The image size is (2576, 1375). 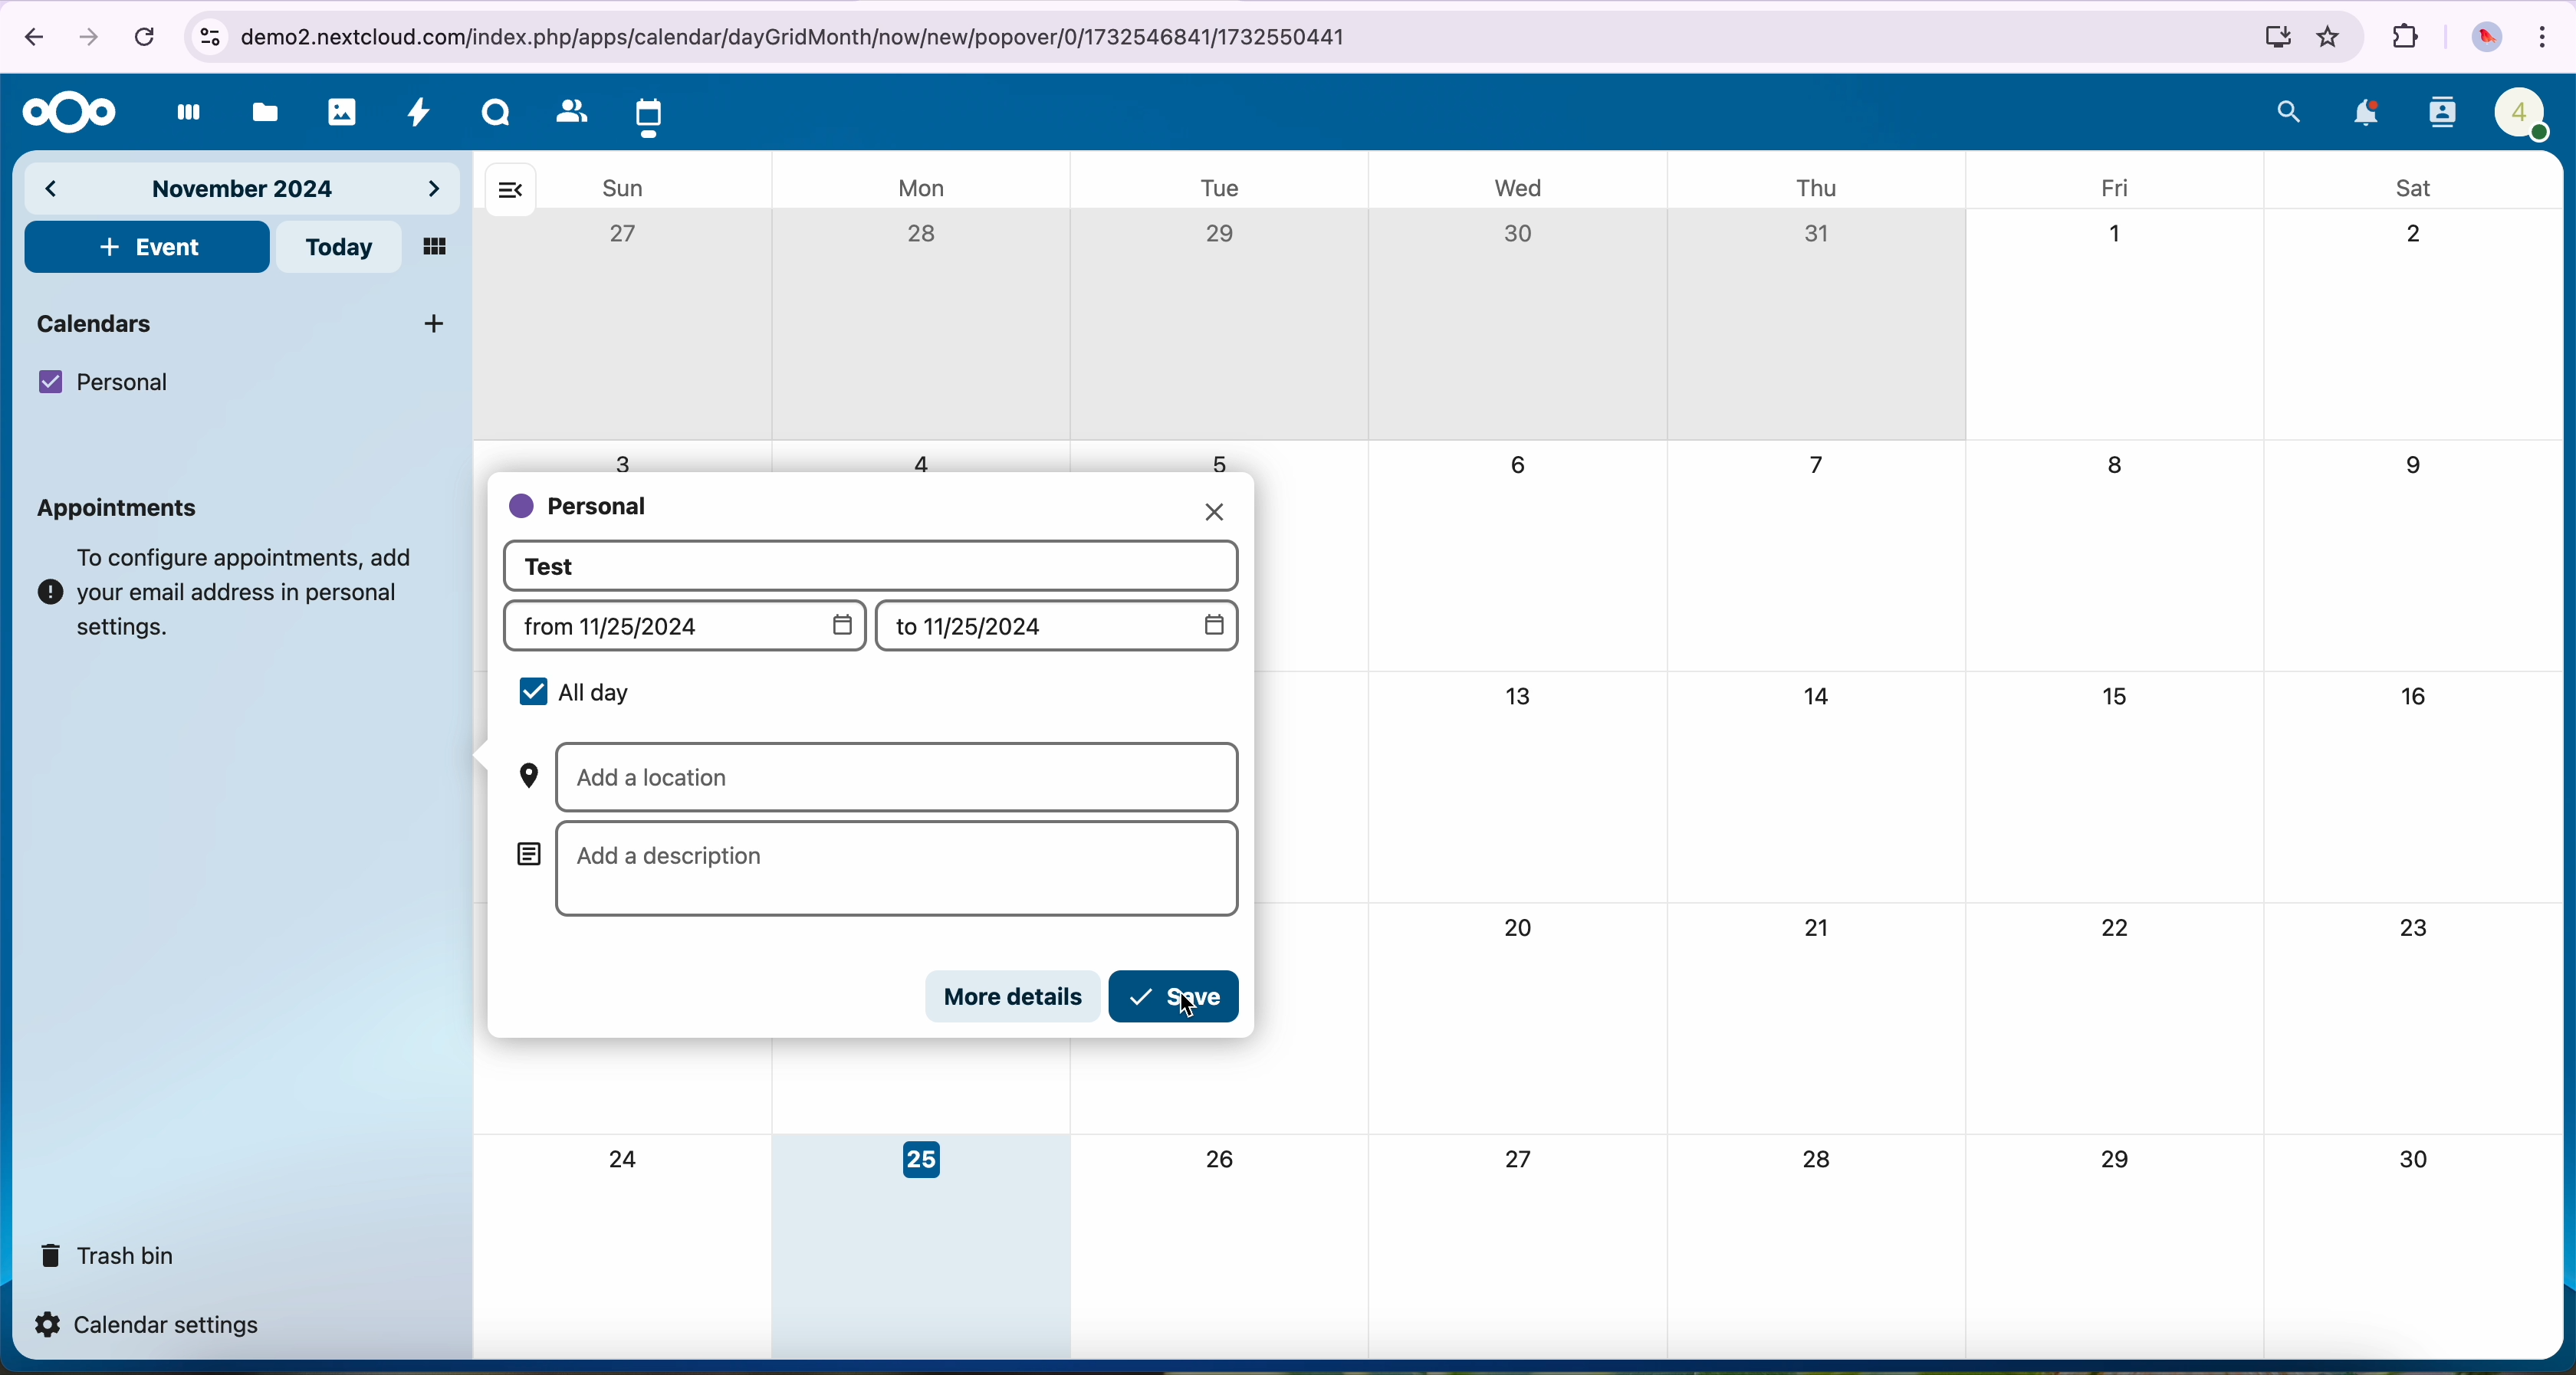 What do you see at coordinates (1516, 466) in the screenshot?
I see `6` at bounding box center [1516, 466].